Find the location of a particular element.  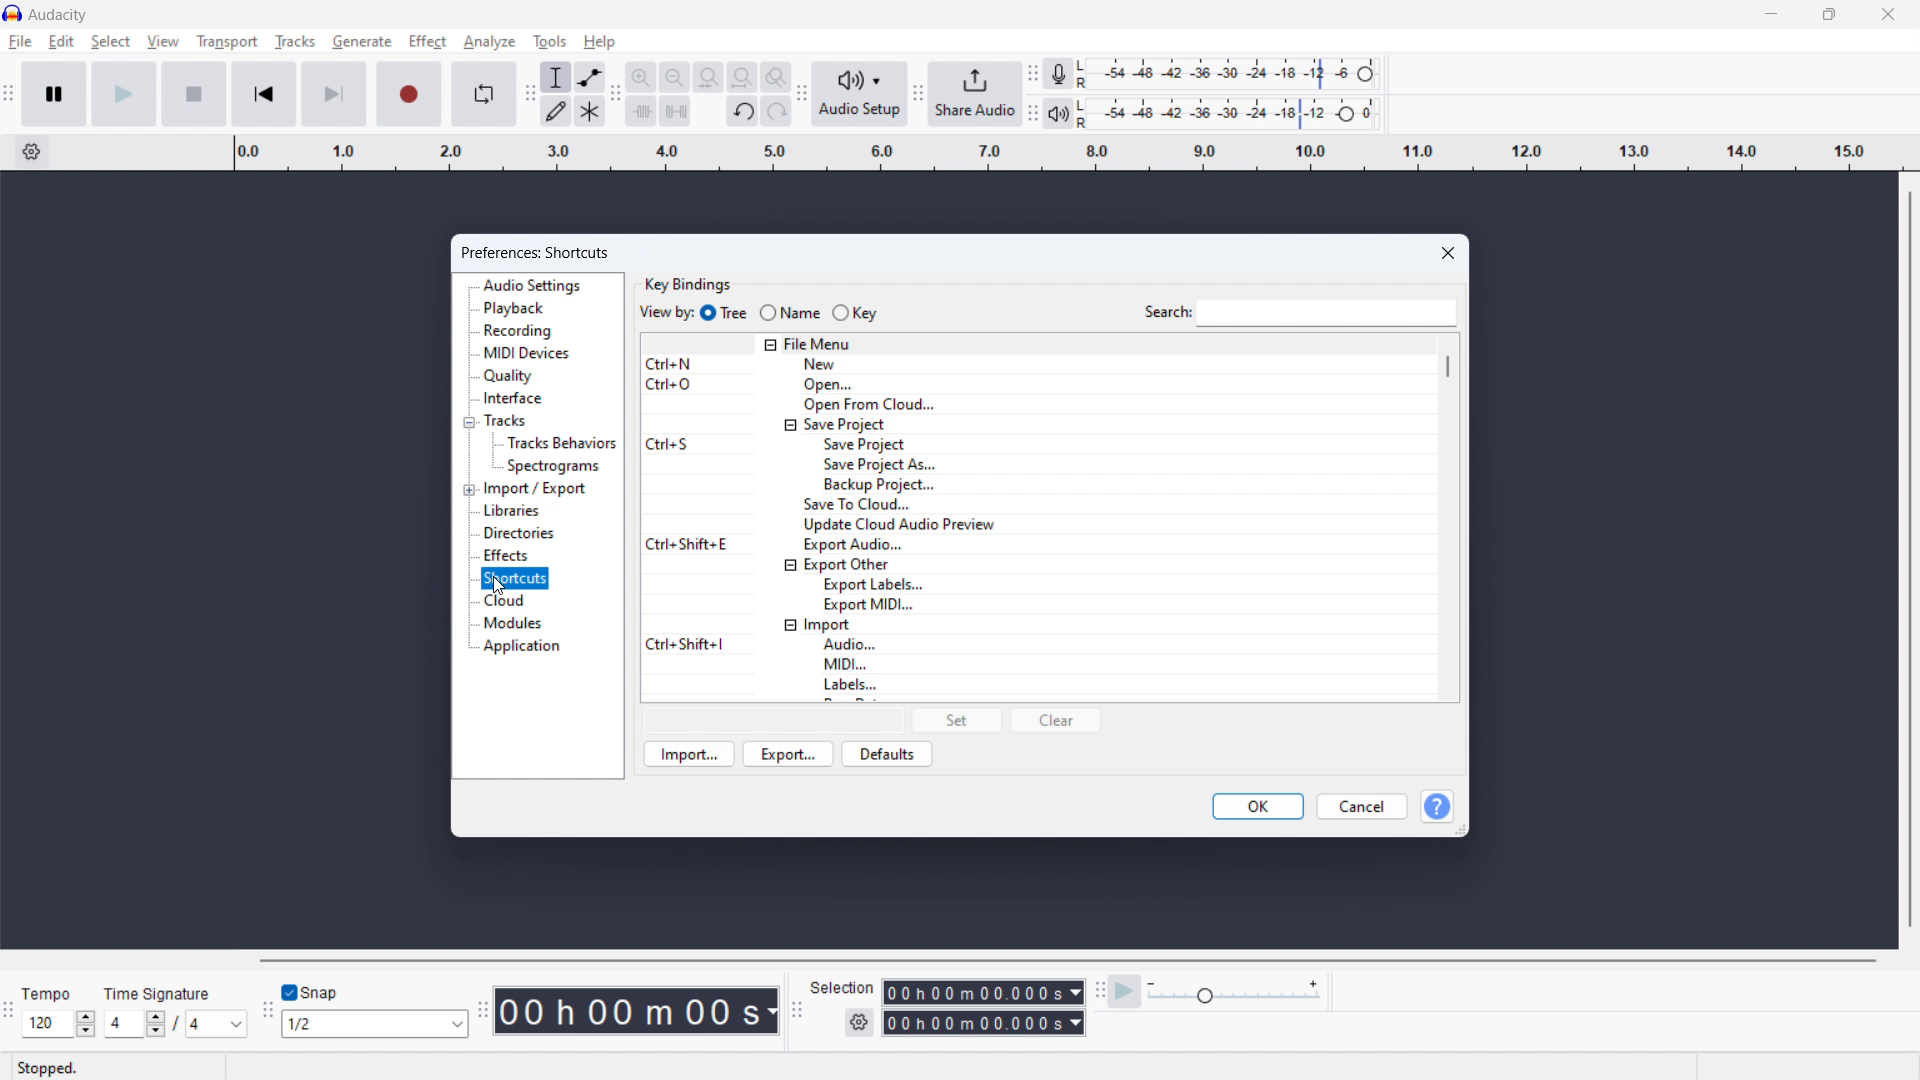

collapse is located at coordinates (792, 624).